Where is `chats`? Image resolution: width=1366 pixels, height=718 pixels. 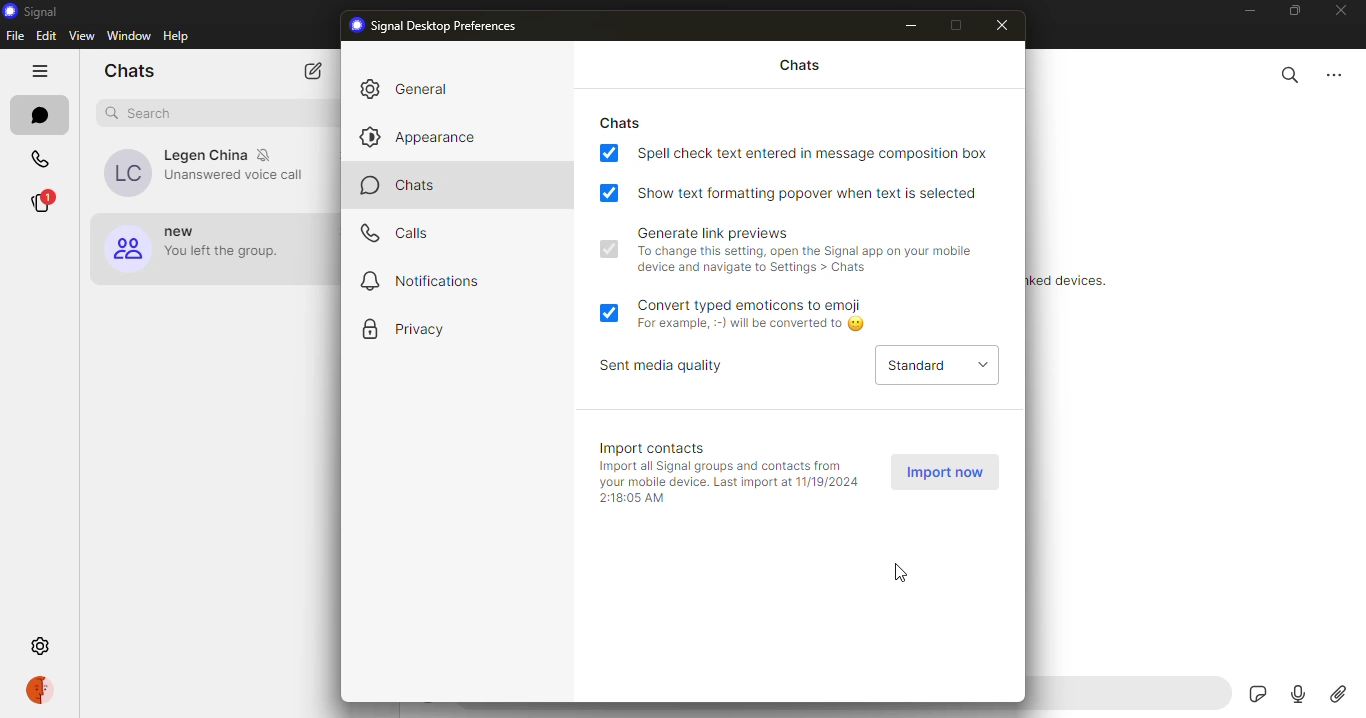
chats is located at coordinates (627, 122).